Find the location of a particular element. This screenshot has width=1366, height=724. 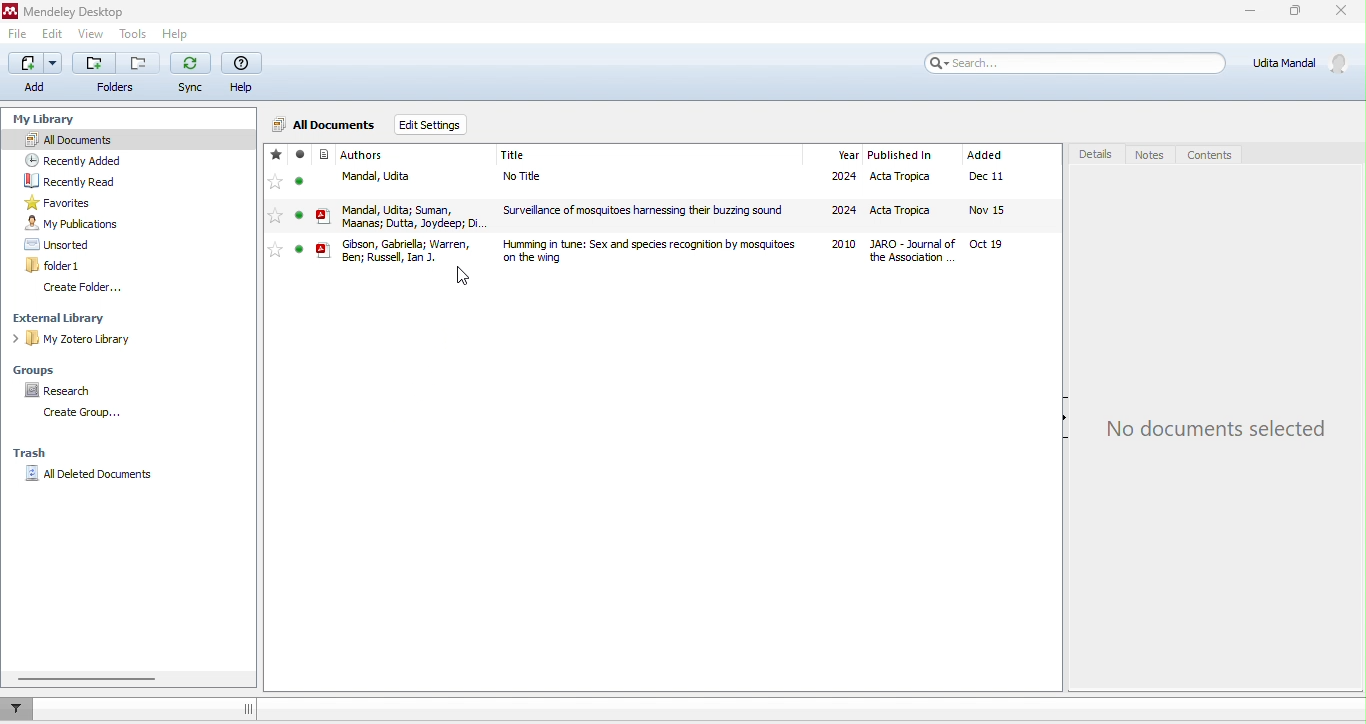

minimize is located at coordinates (1247, 13).